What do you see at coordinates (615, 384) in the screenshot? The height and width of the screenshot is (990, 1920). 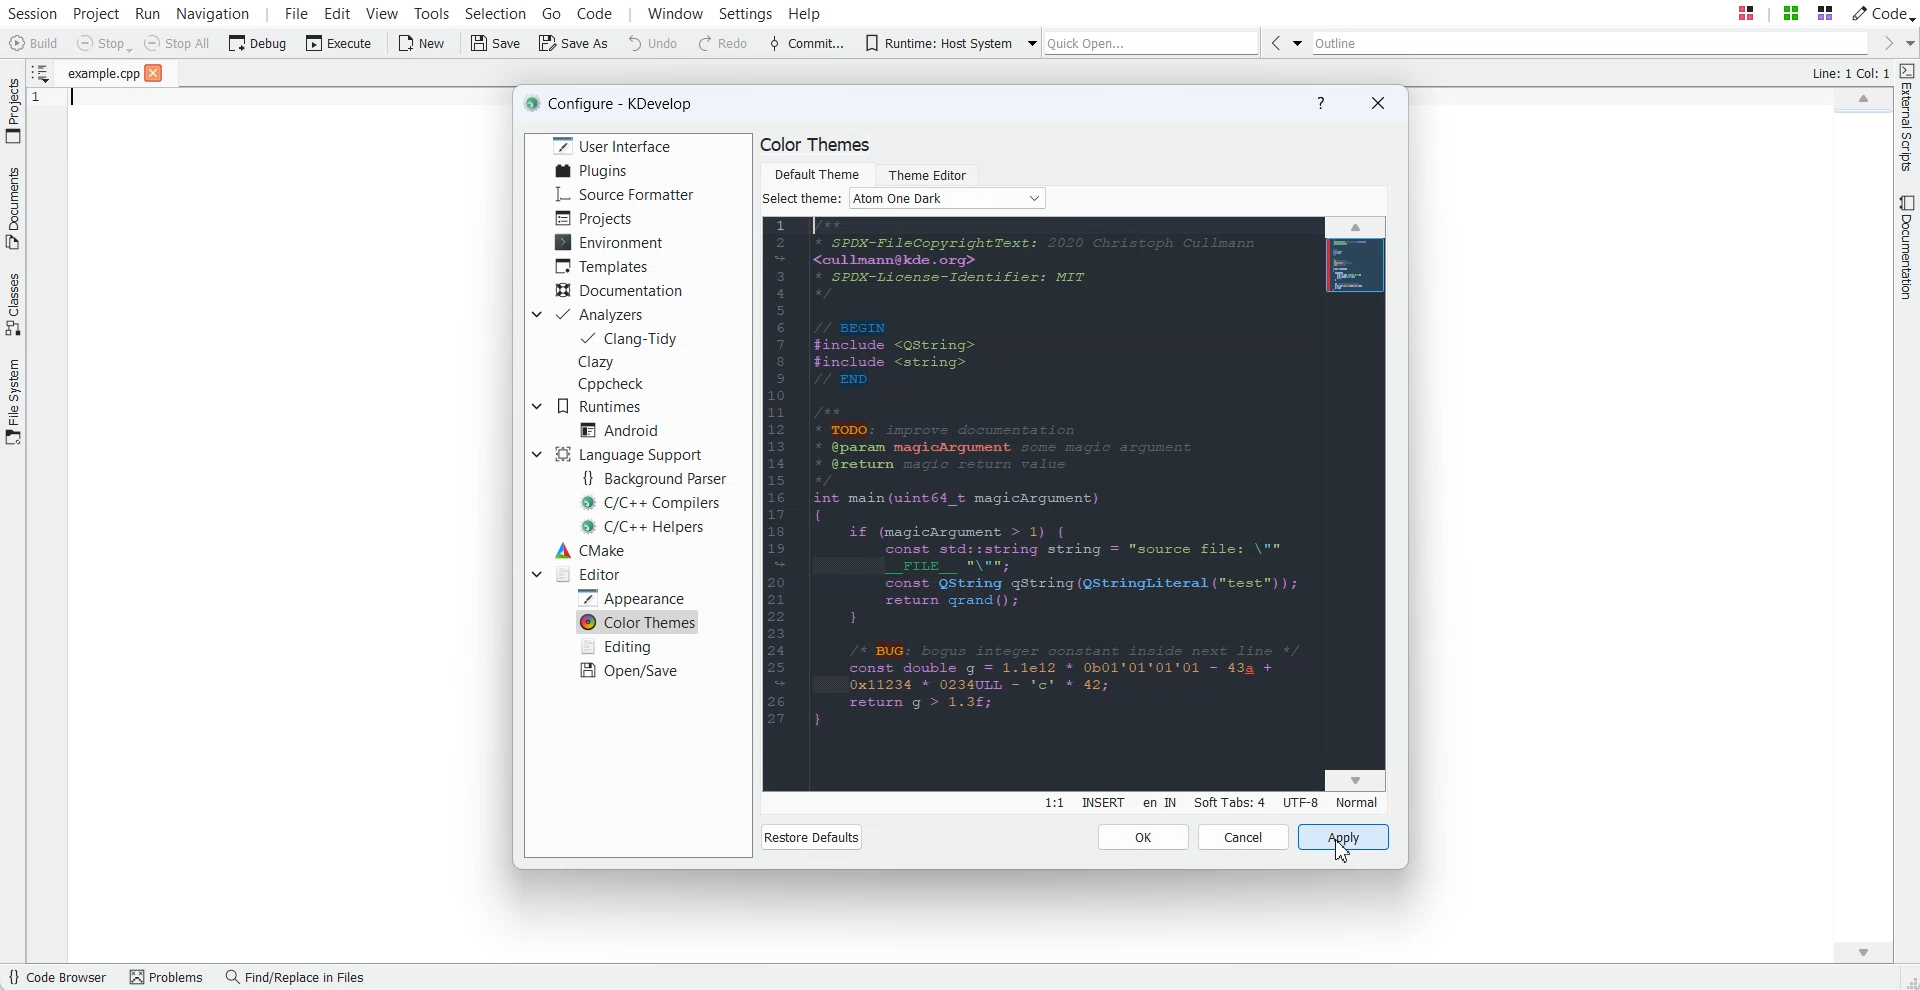 I see `CppCheck` at bounding box center [615, 384].